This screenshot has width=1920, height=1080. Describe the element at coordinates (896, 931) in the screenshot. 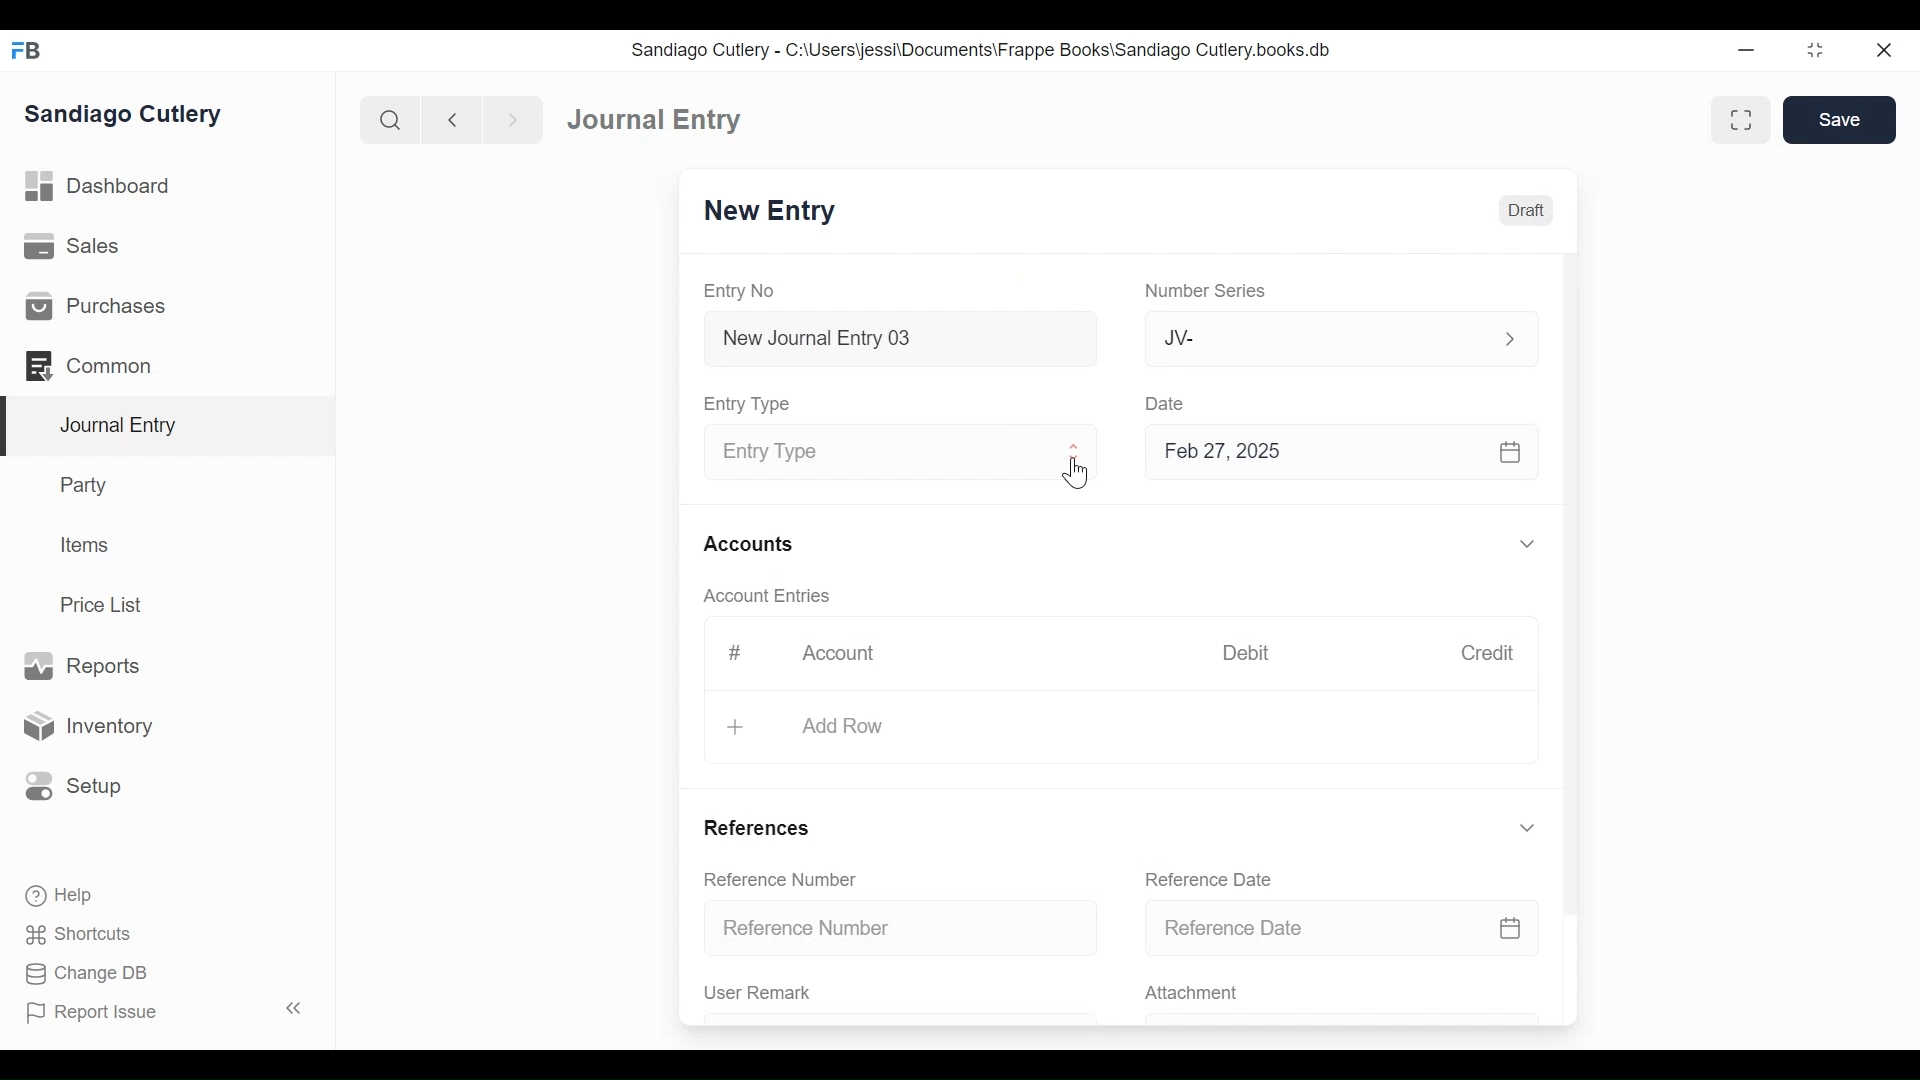

I see `Reference Number` at that location.